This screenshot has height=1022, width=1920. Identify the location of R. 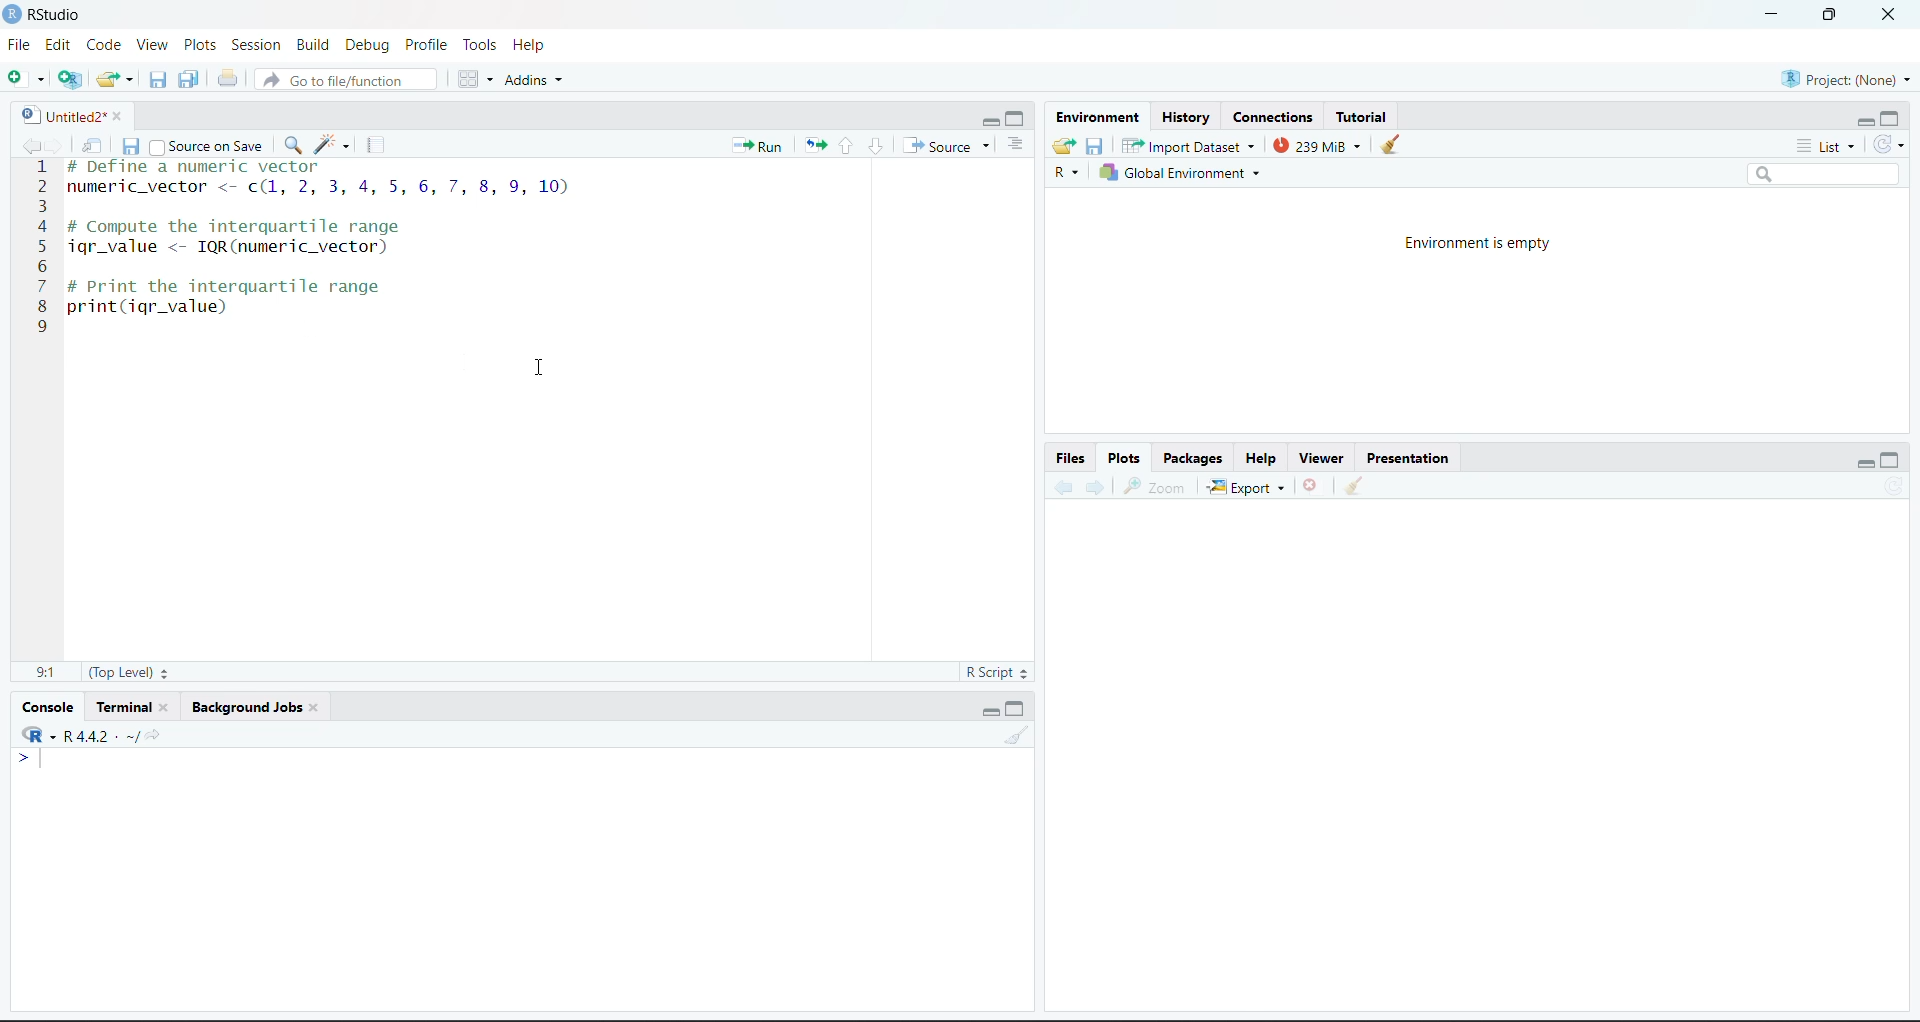
(1065, 176).